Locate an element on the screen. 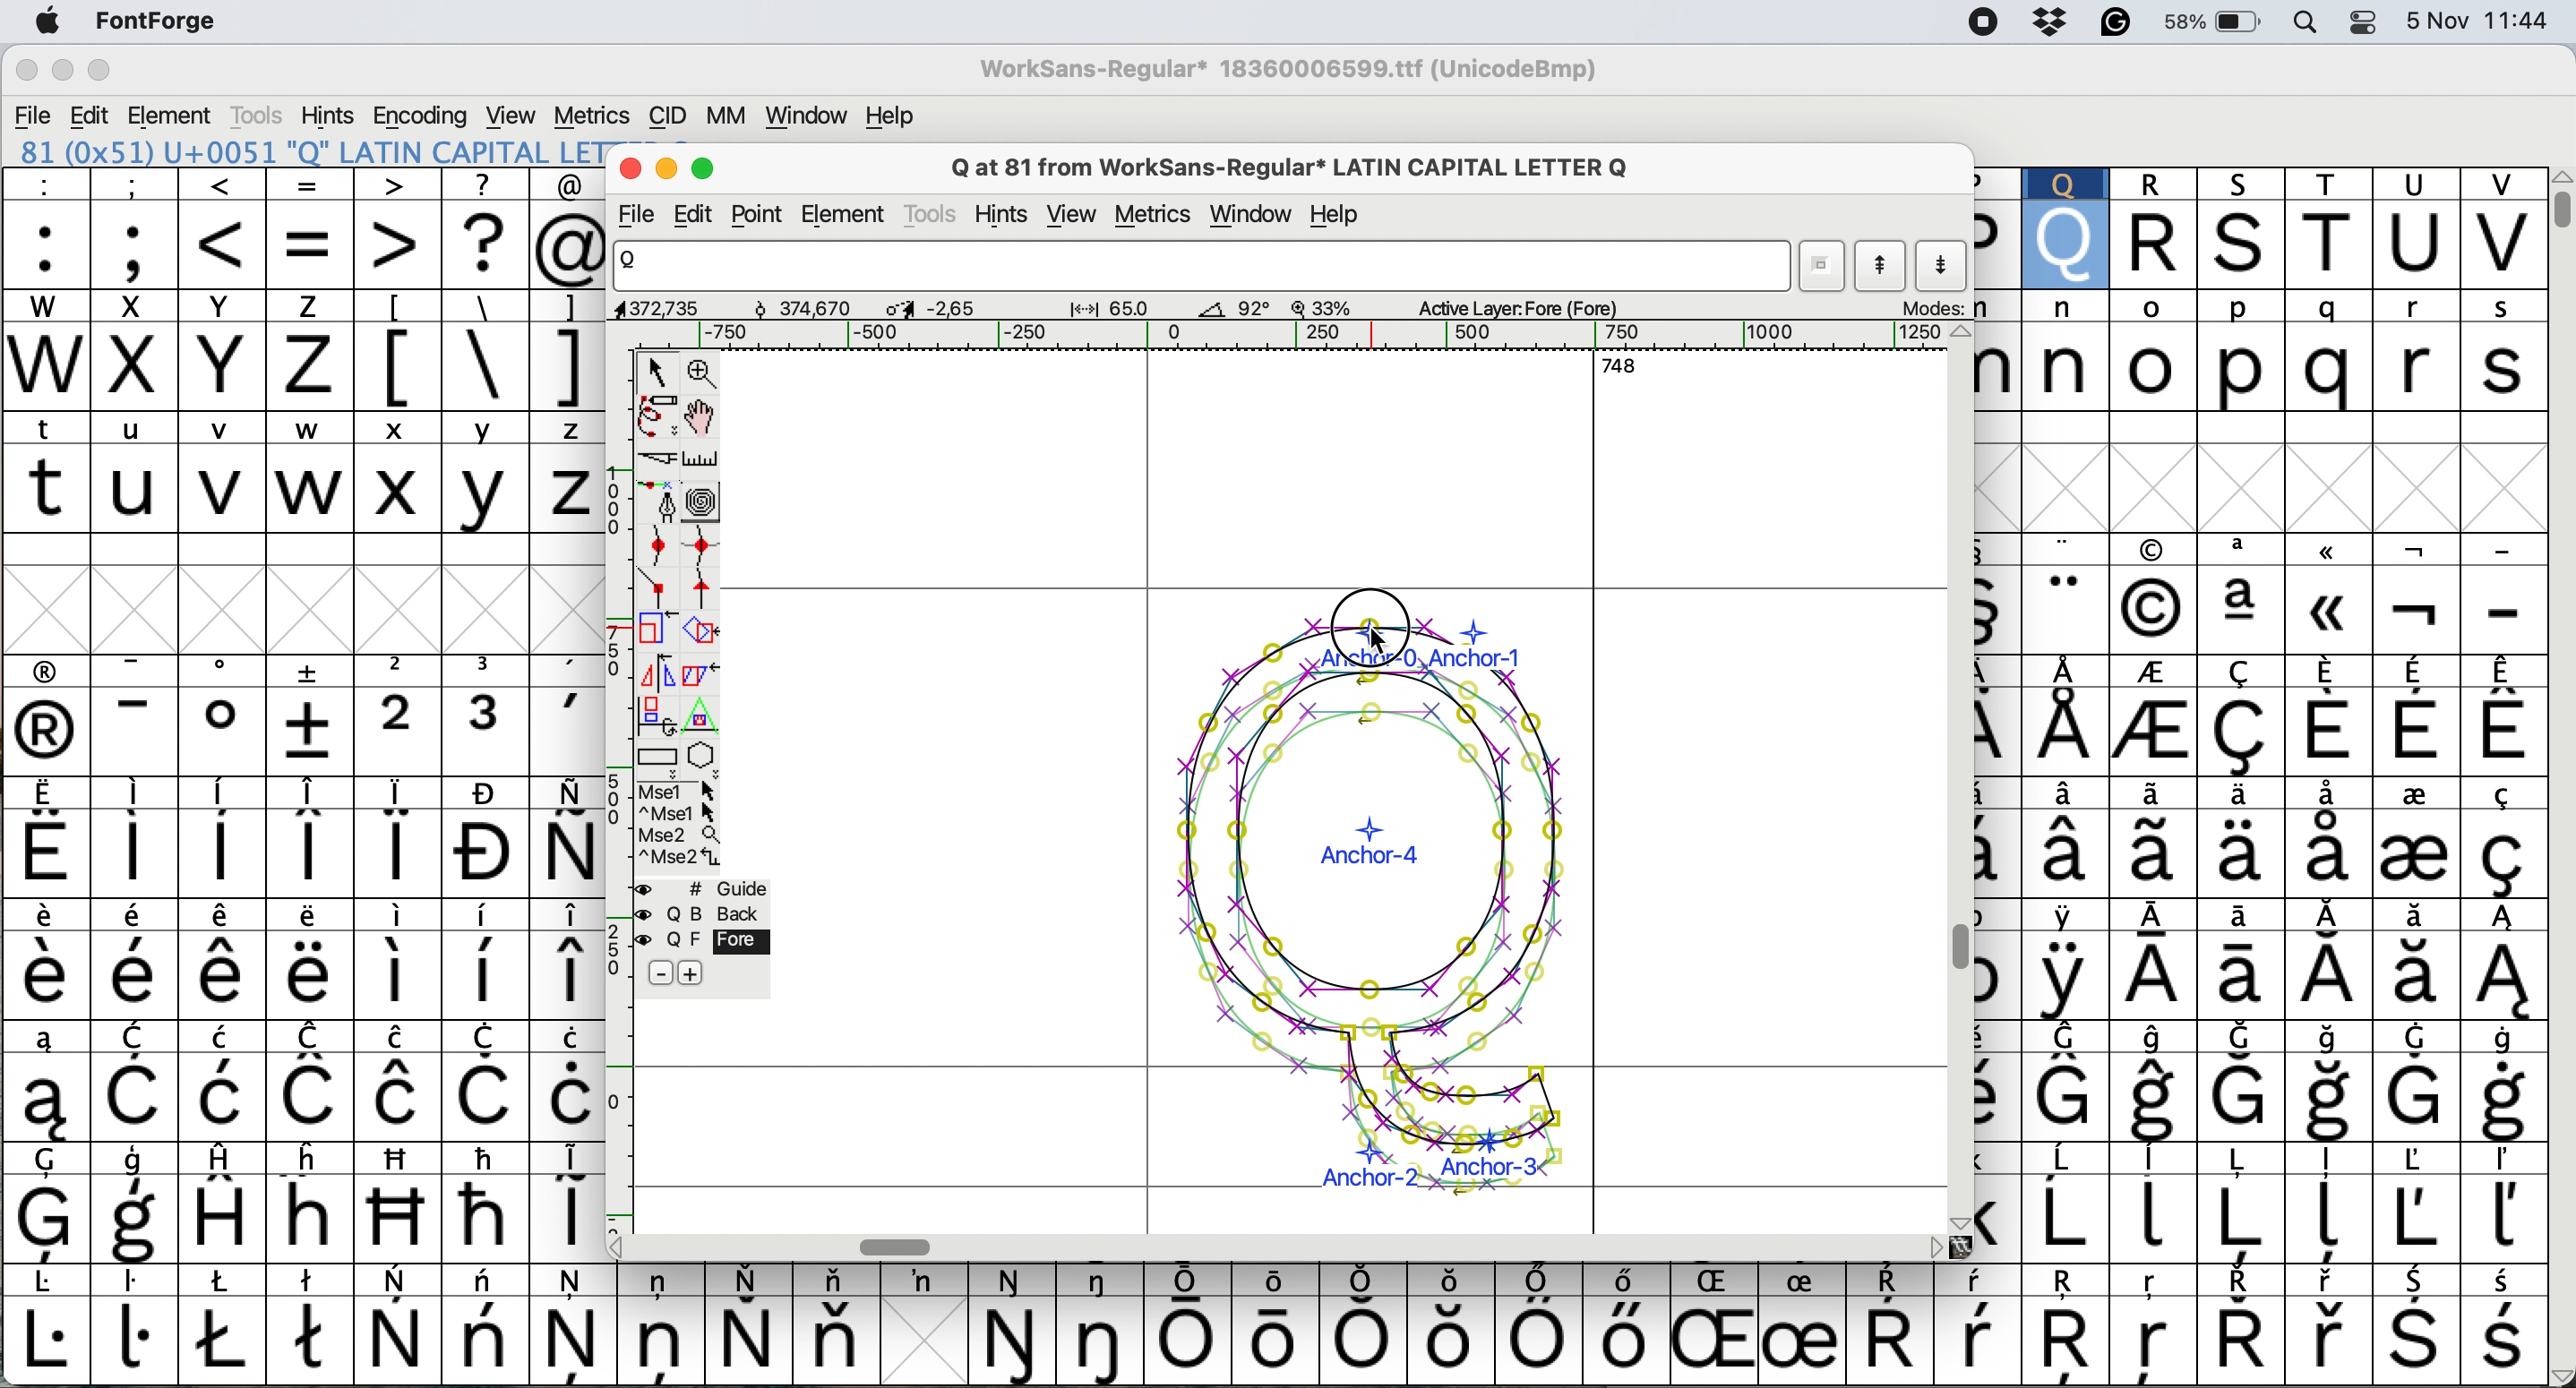 The height and width of the screenshot is (1388, 2576). uppercase letters is located at coordinates (306, 496).